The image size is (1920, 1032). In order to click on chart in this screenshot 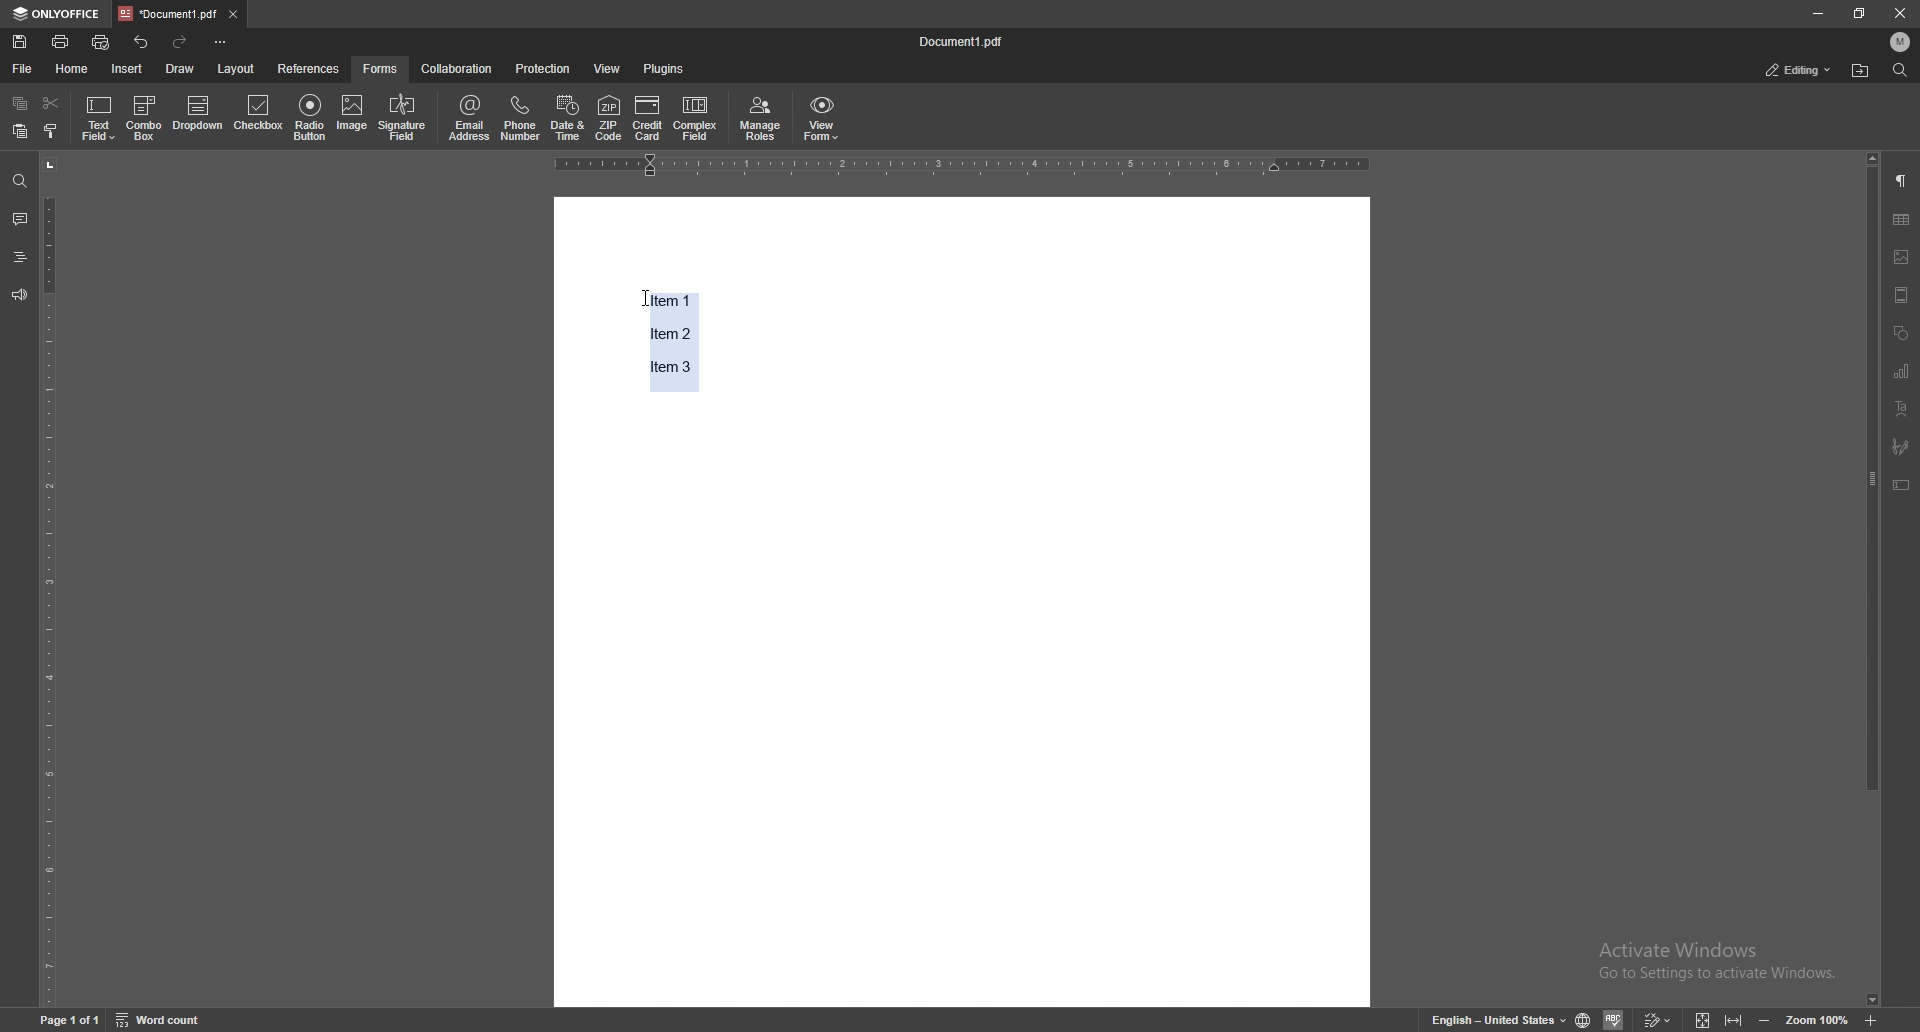, I will do `click(1903, 371)`.